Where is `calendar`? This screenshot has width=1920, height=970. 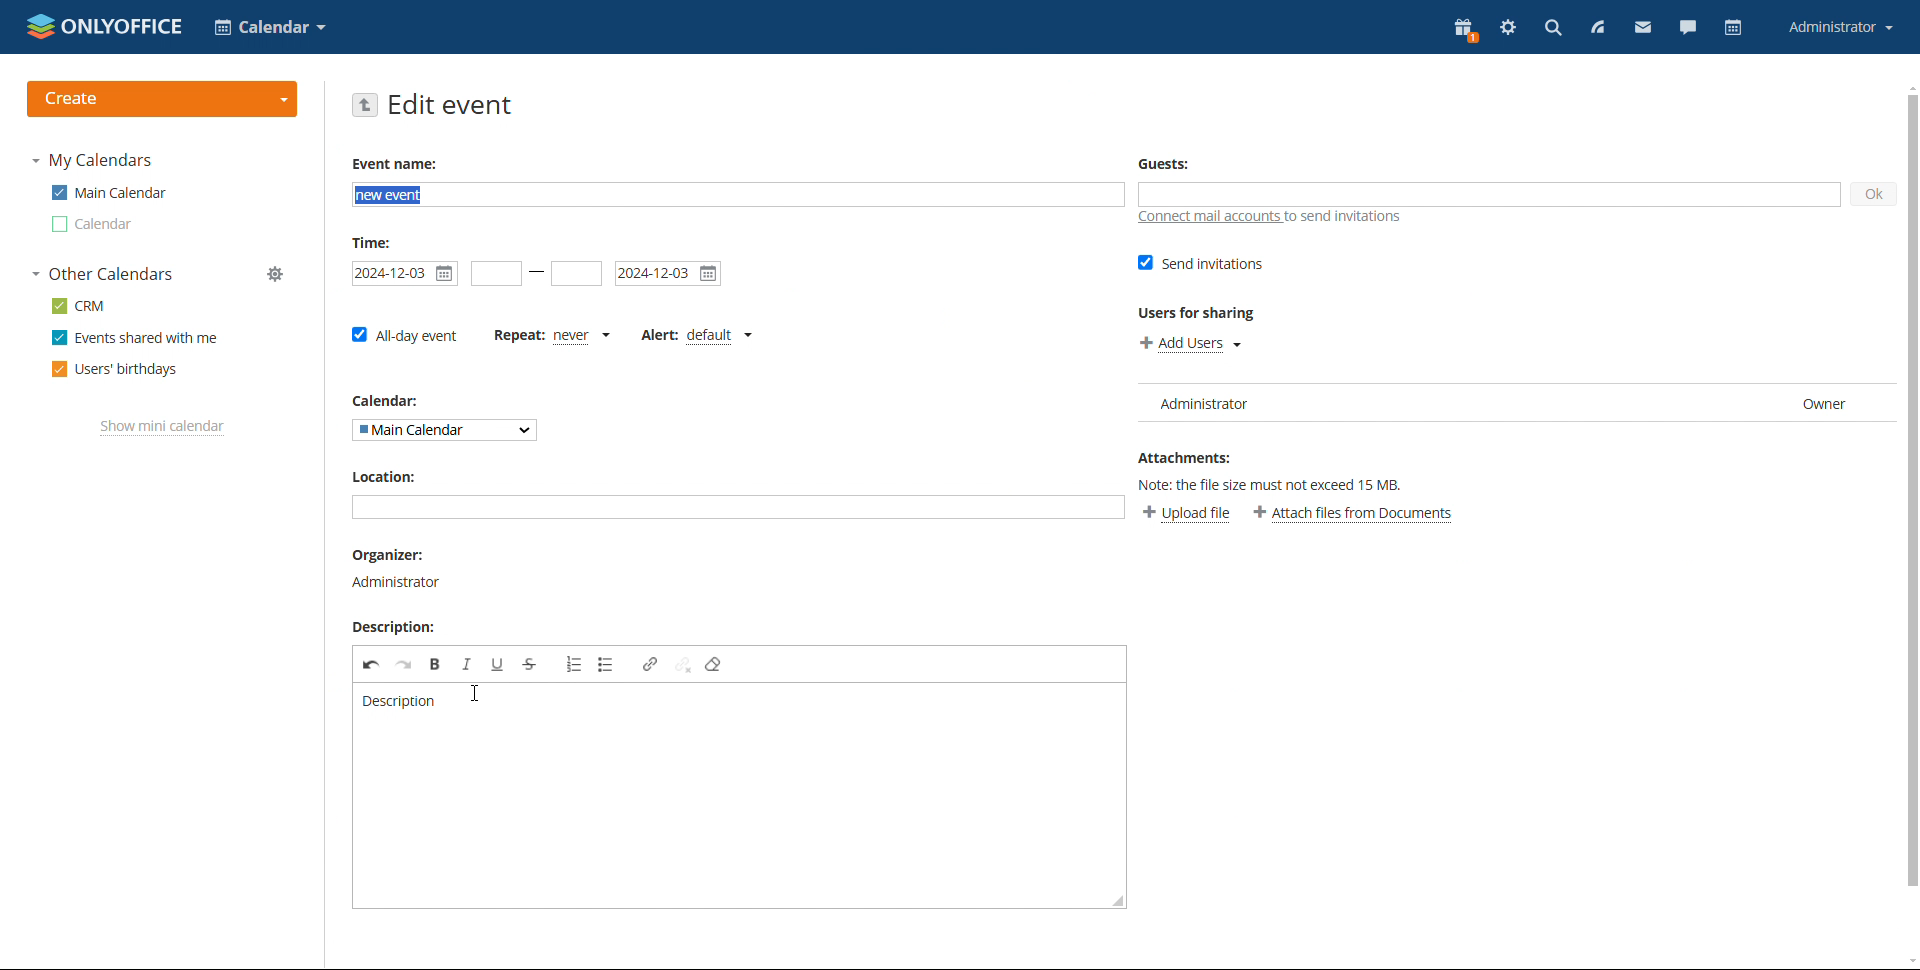 calendar is located at coordinates (1736, 28).